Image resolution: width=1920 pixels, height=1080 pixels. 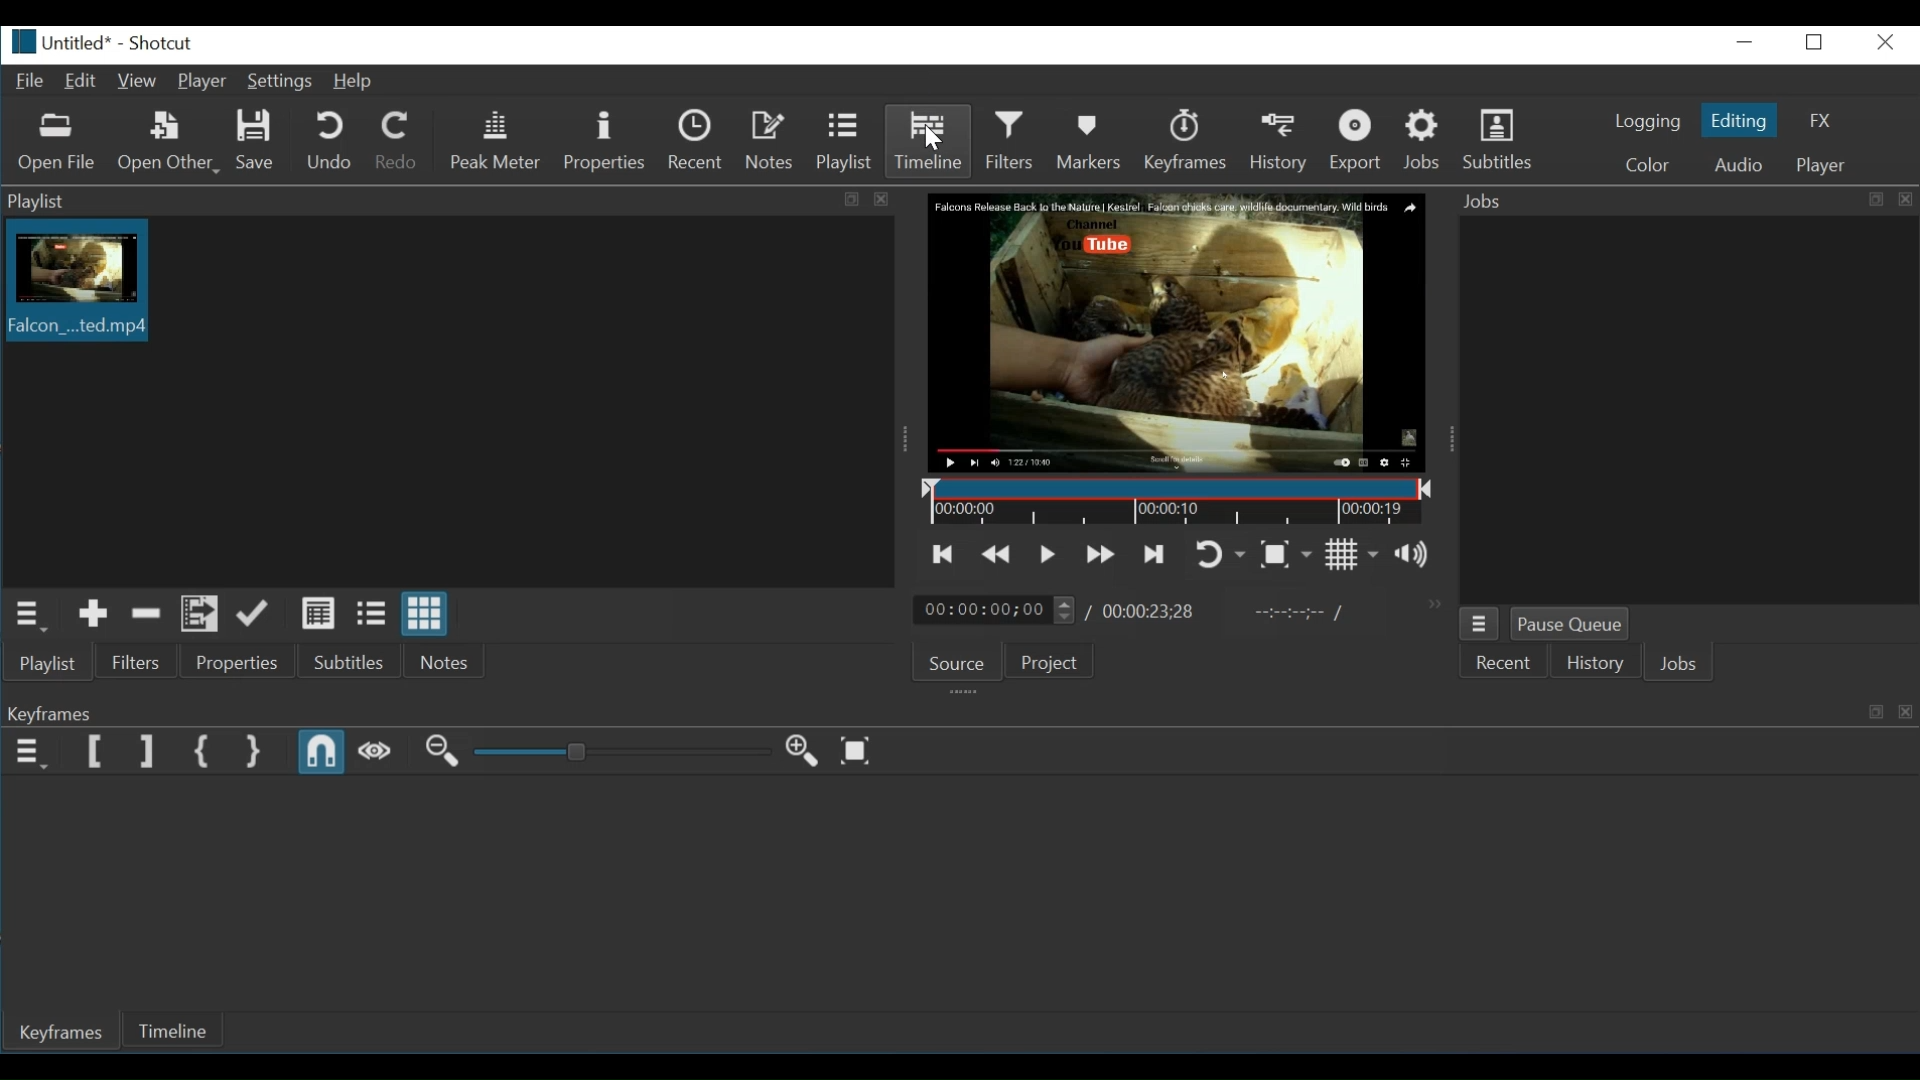 I want to click on Adjust Zoom keyframe , so click(x=626, y=750).